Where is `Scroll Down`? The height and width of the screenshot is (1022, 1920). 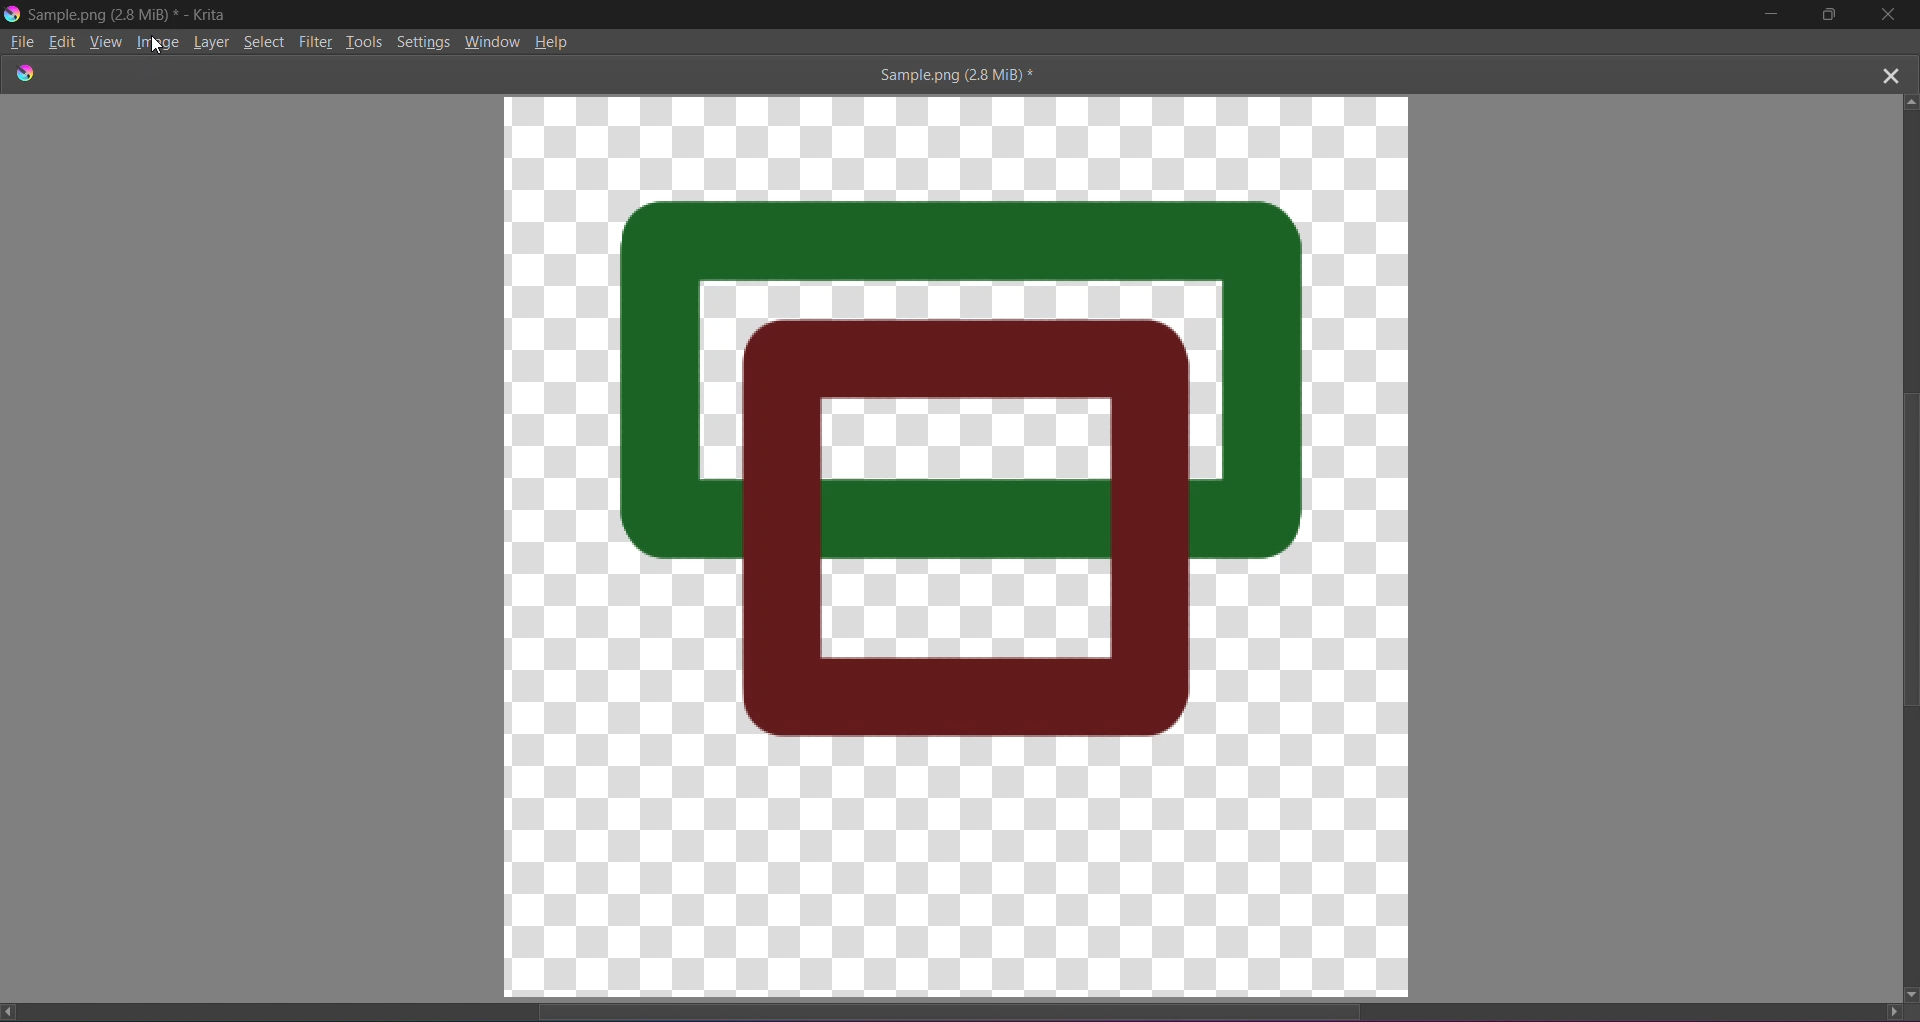
Scroll Down is located at coordinates (1908, 993).